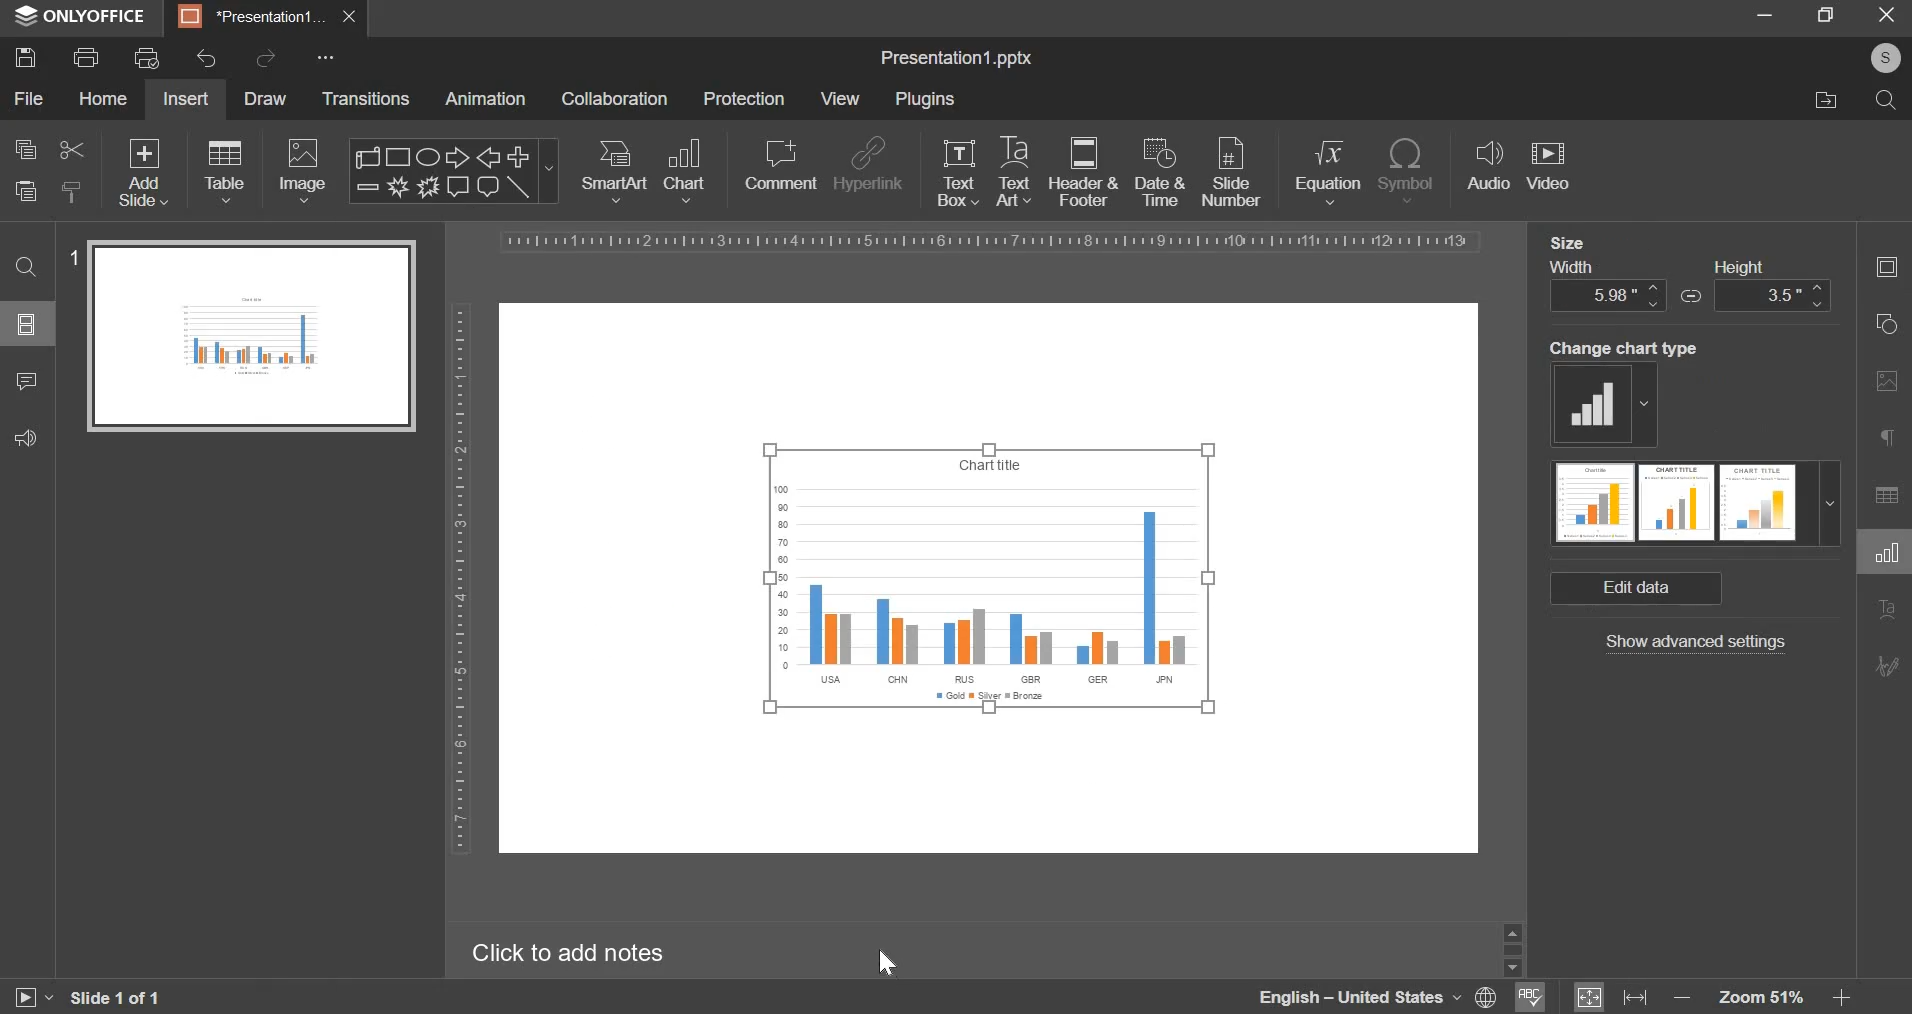 This screenshot has width=1912, height=1014. What do you see at coordinates (28, 99) in the screenshot?
I see `file` at bounding box center [28, 99].